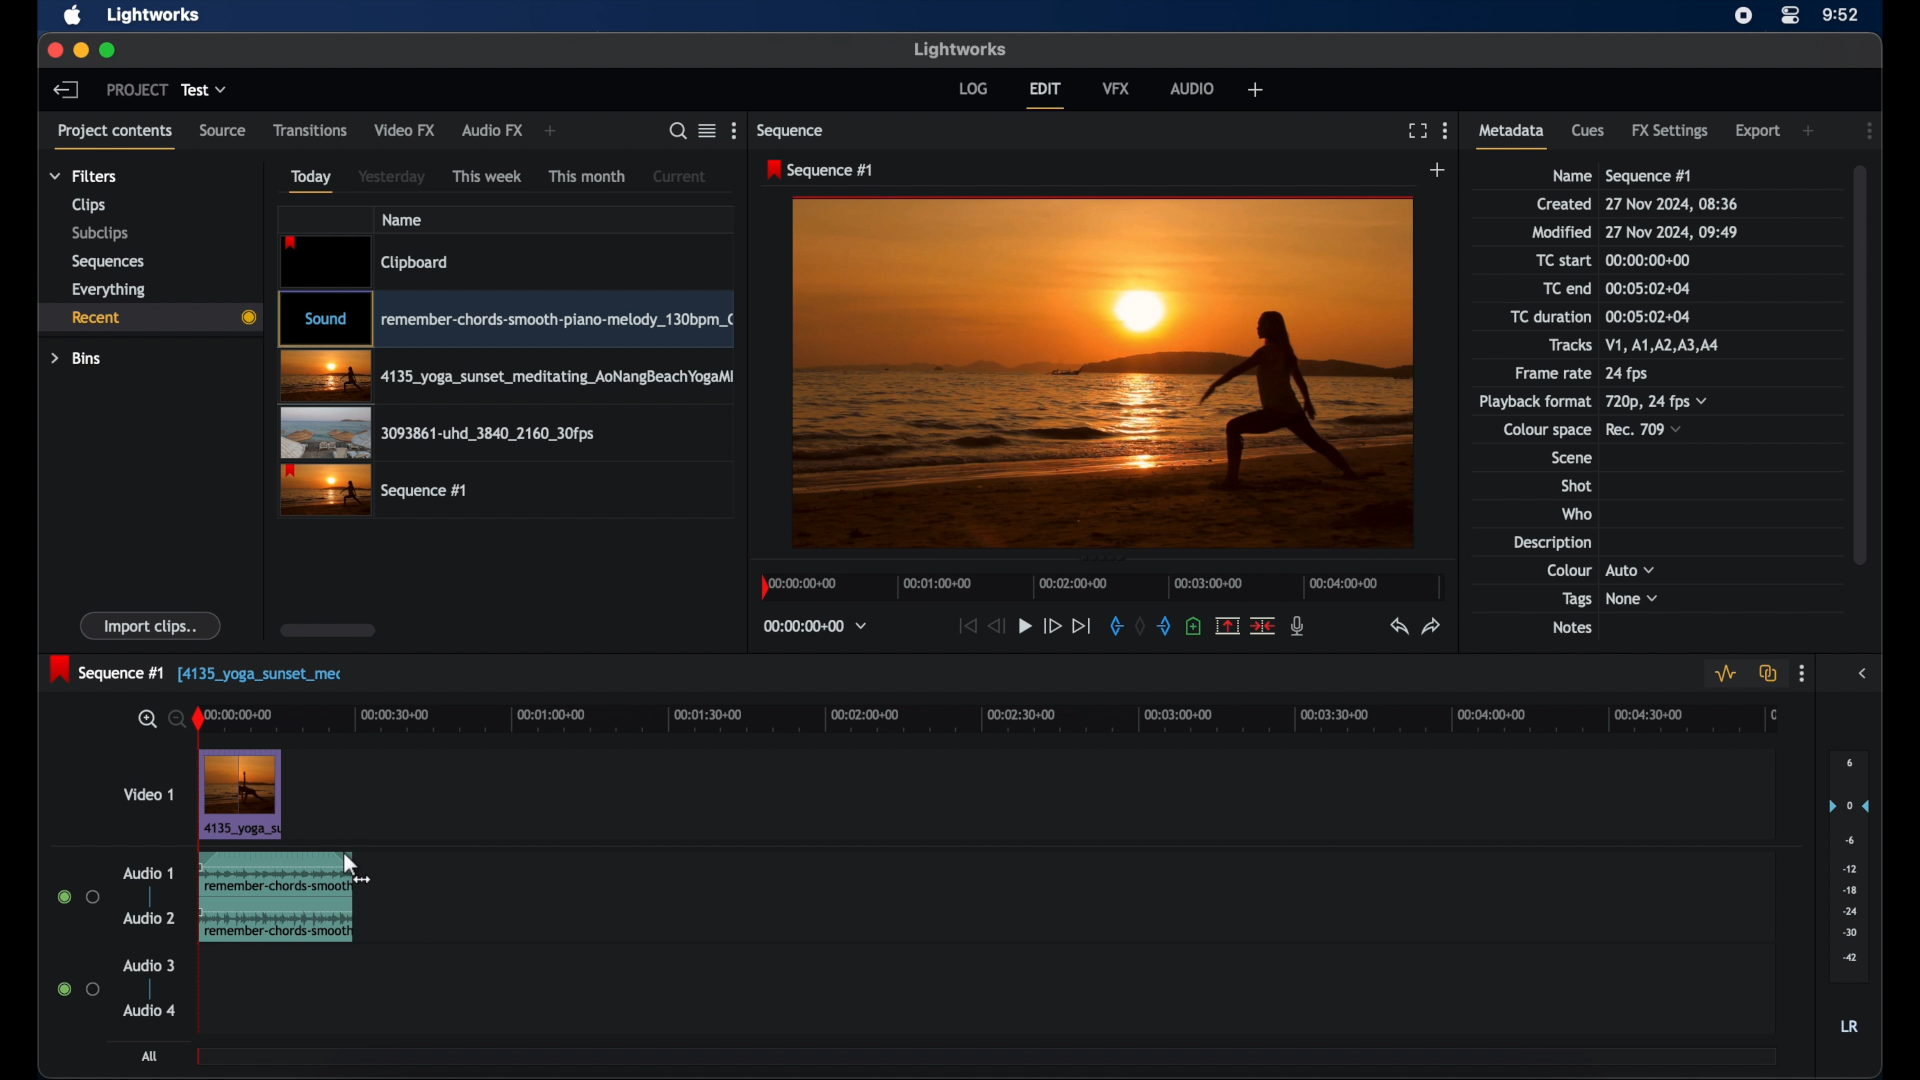  I want to click on filters dropdown, so click(83, 176).